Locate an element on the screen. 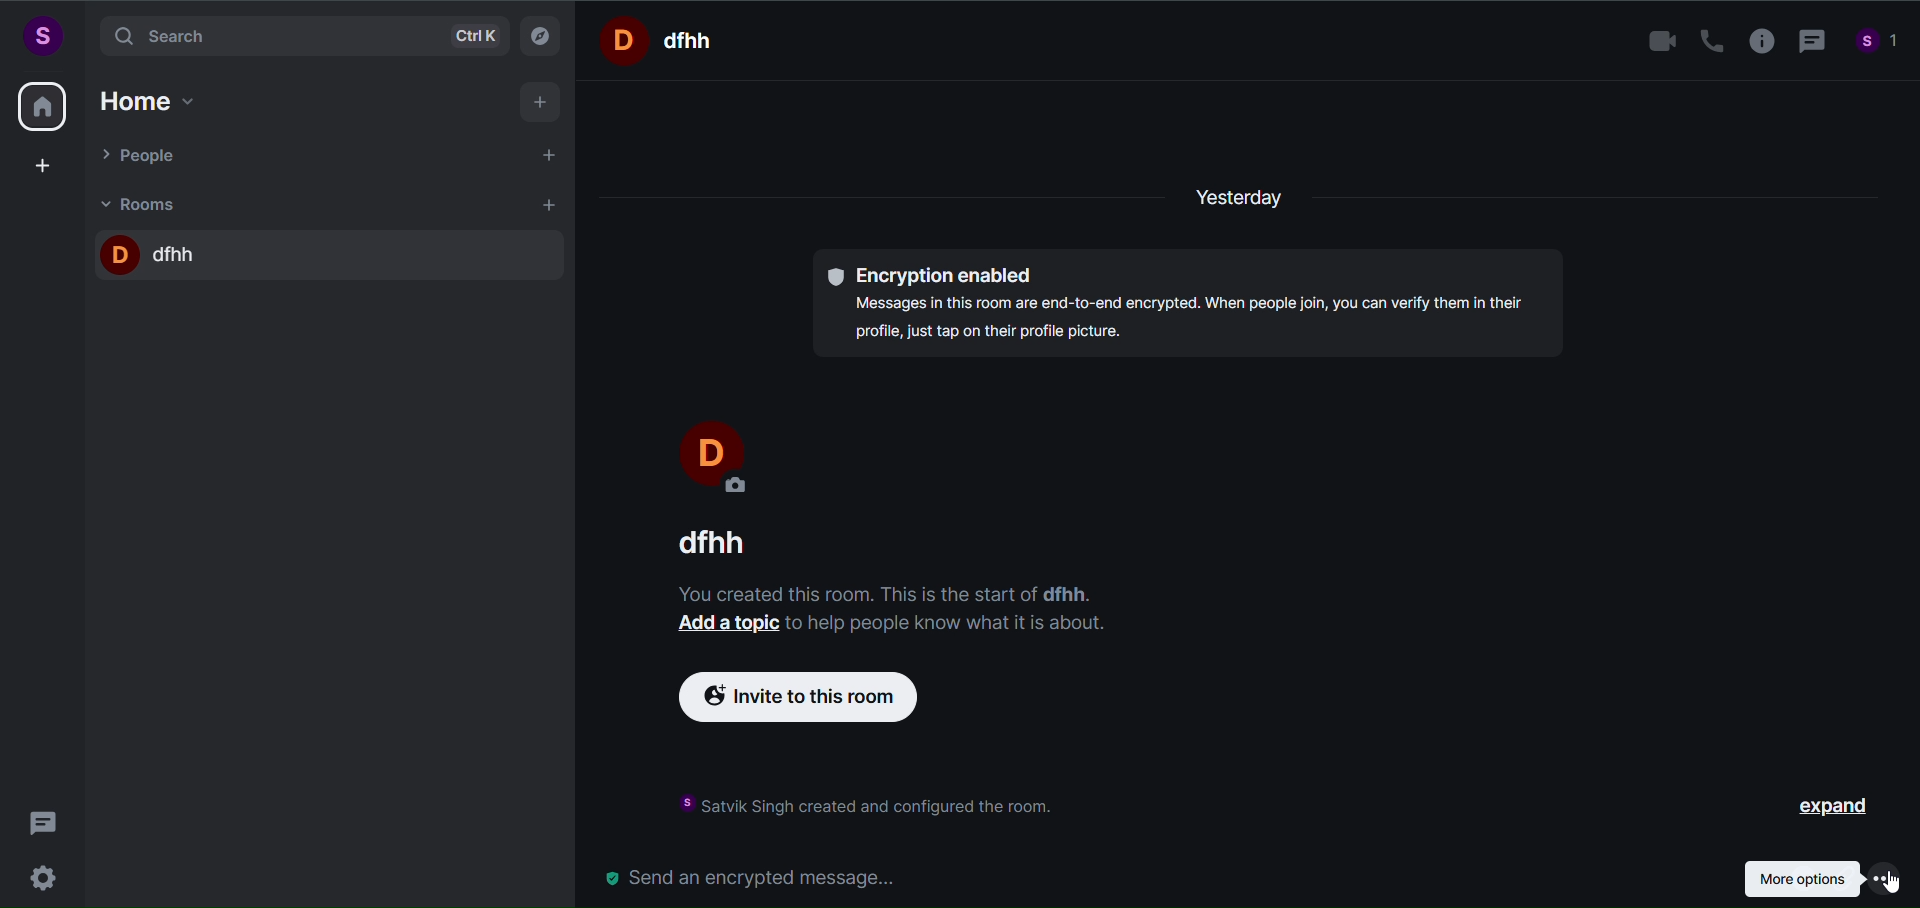 Image resolution: width=1920 pixels, height=908 pixels. send an encrypted message is located at coordinates (760, 877).